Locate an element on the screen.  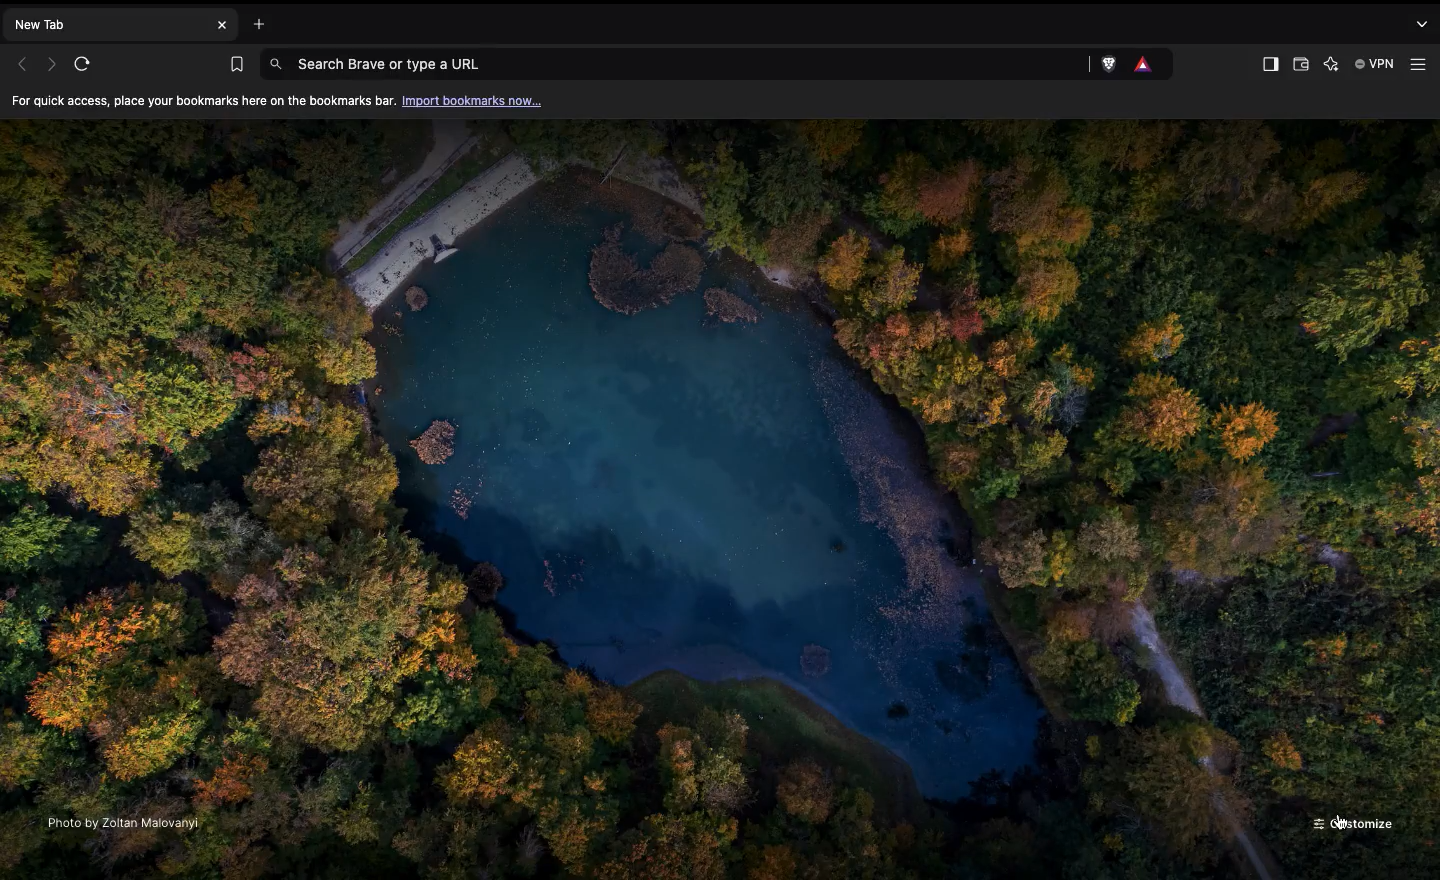
cursor is located at coordinates (1341, 822).